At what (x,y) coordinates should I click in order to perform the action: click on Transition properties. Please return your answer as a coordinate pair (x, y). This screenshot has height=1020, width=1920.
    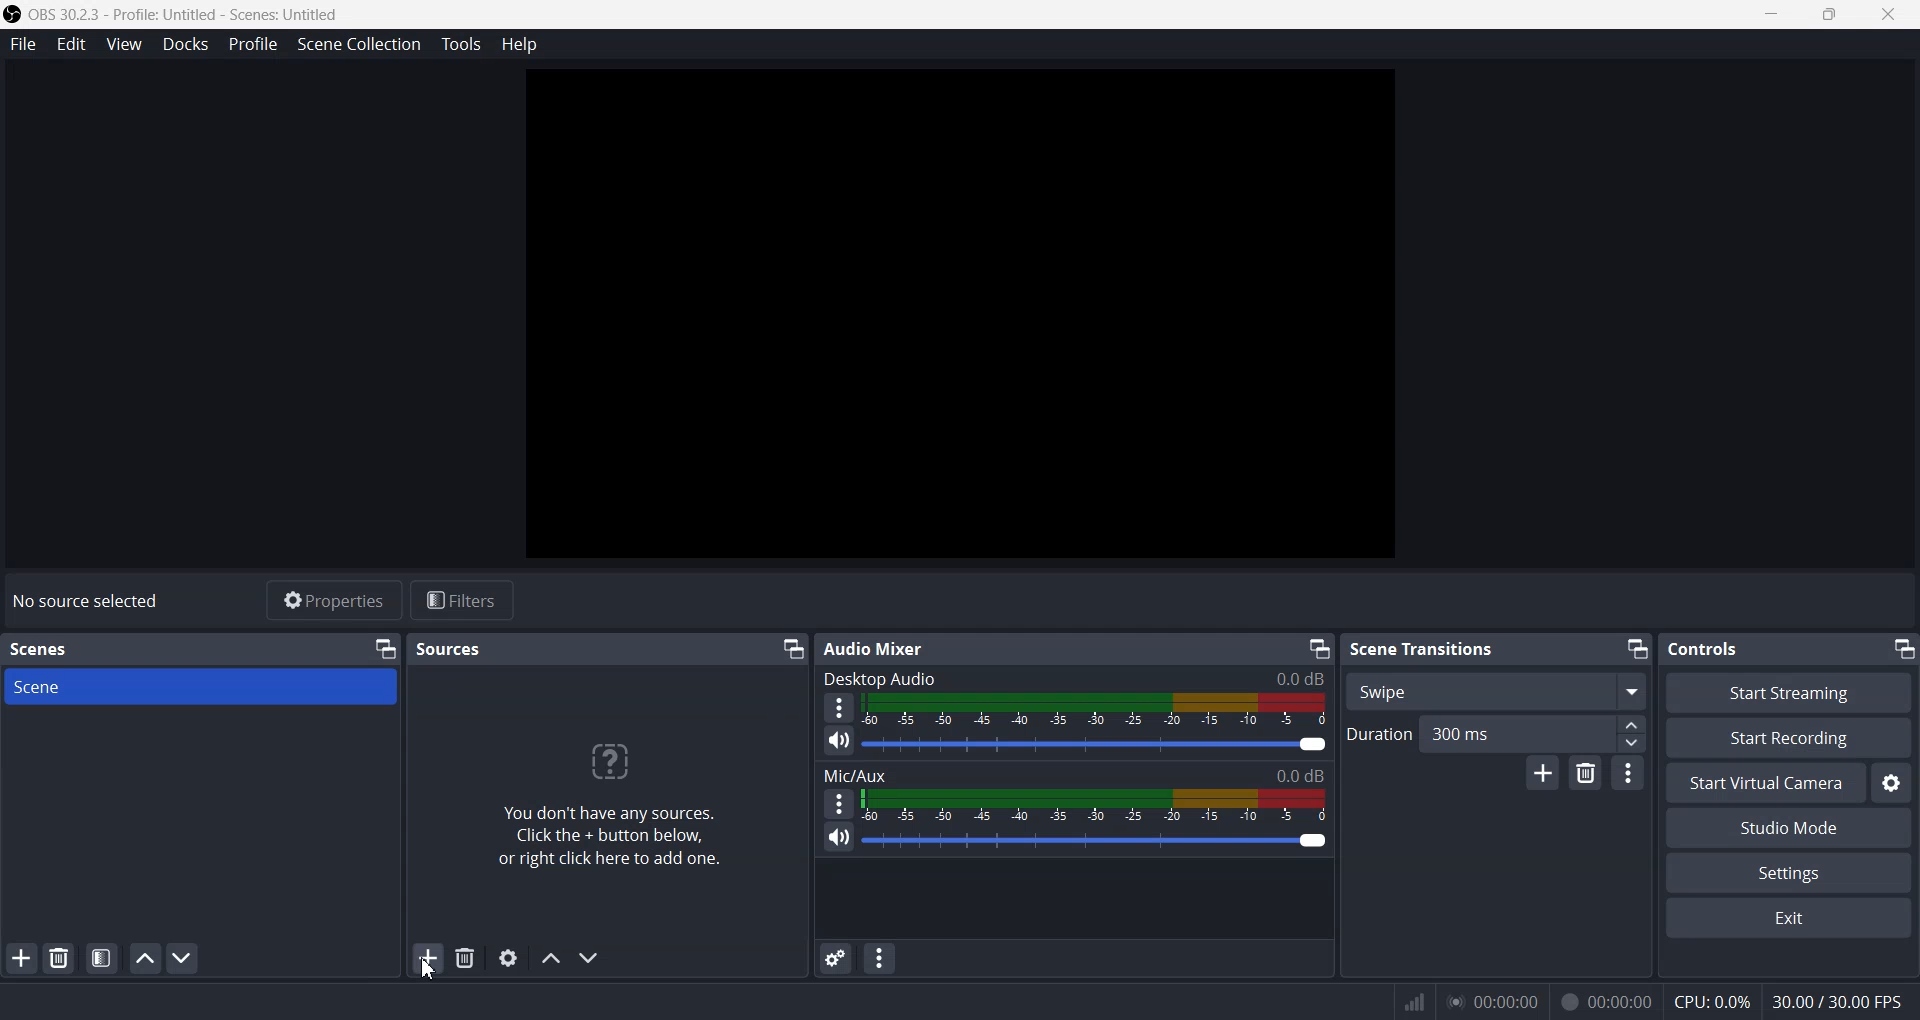
    Looking at the image, I should click on (1627, 772).